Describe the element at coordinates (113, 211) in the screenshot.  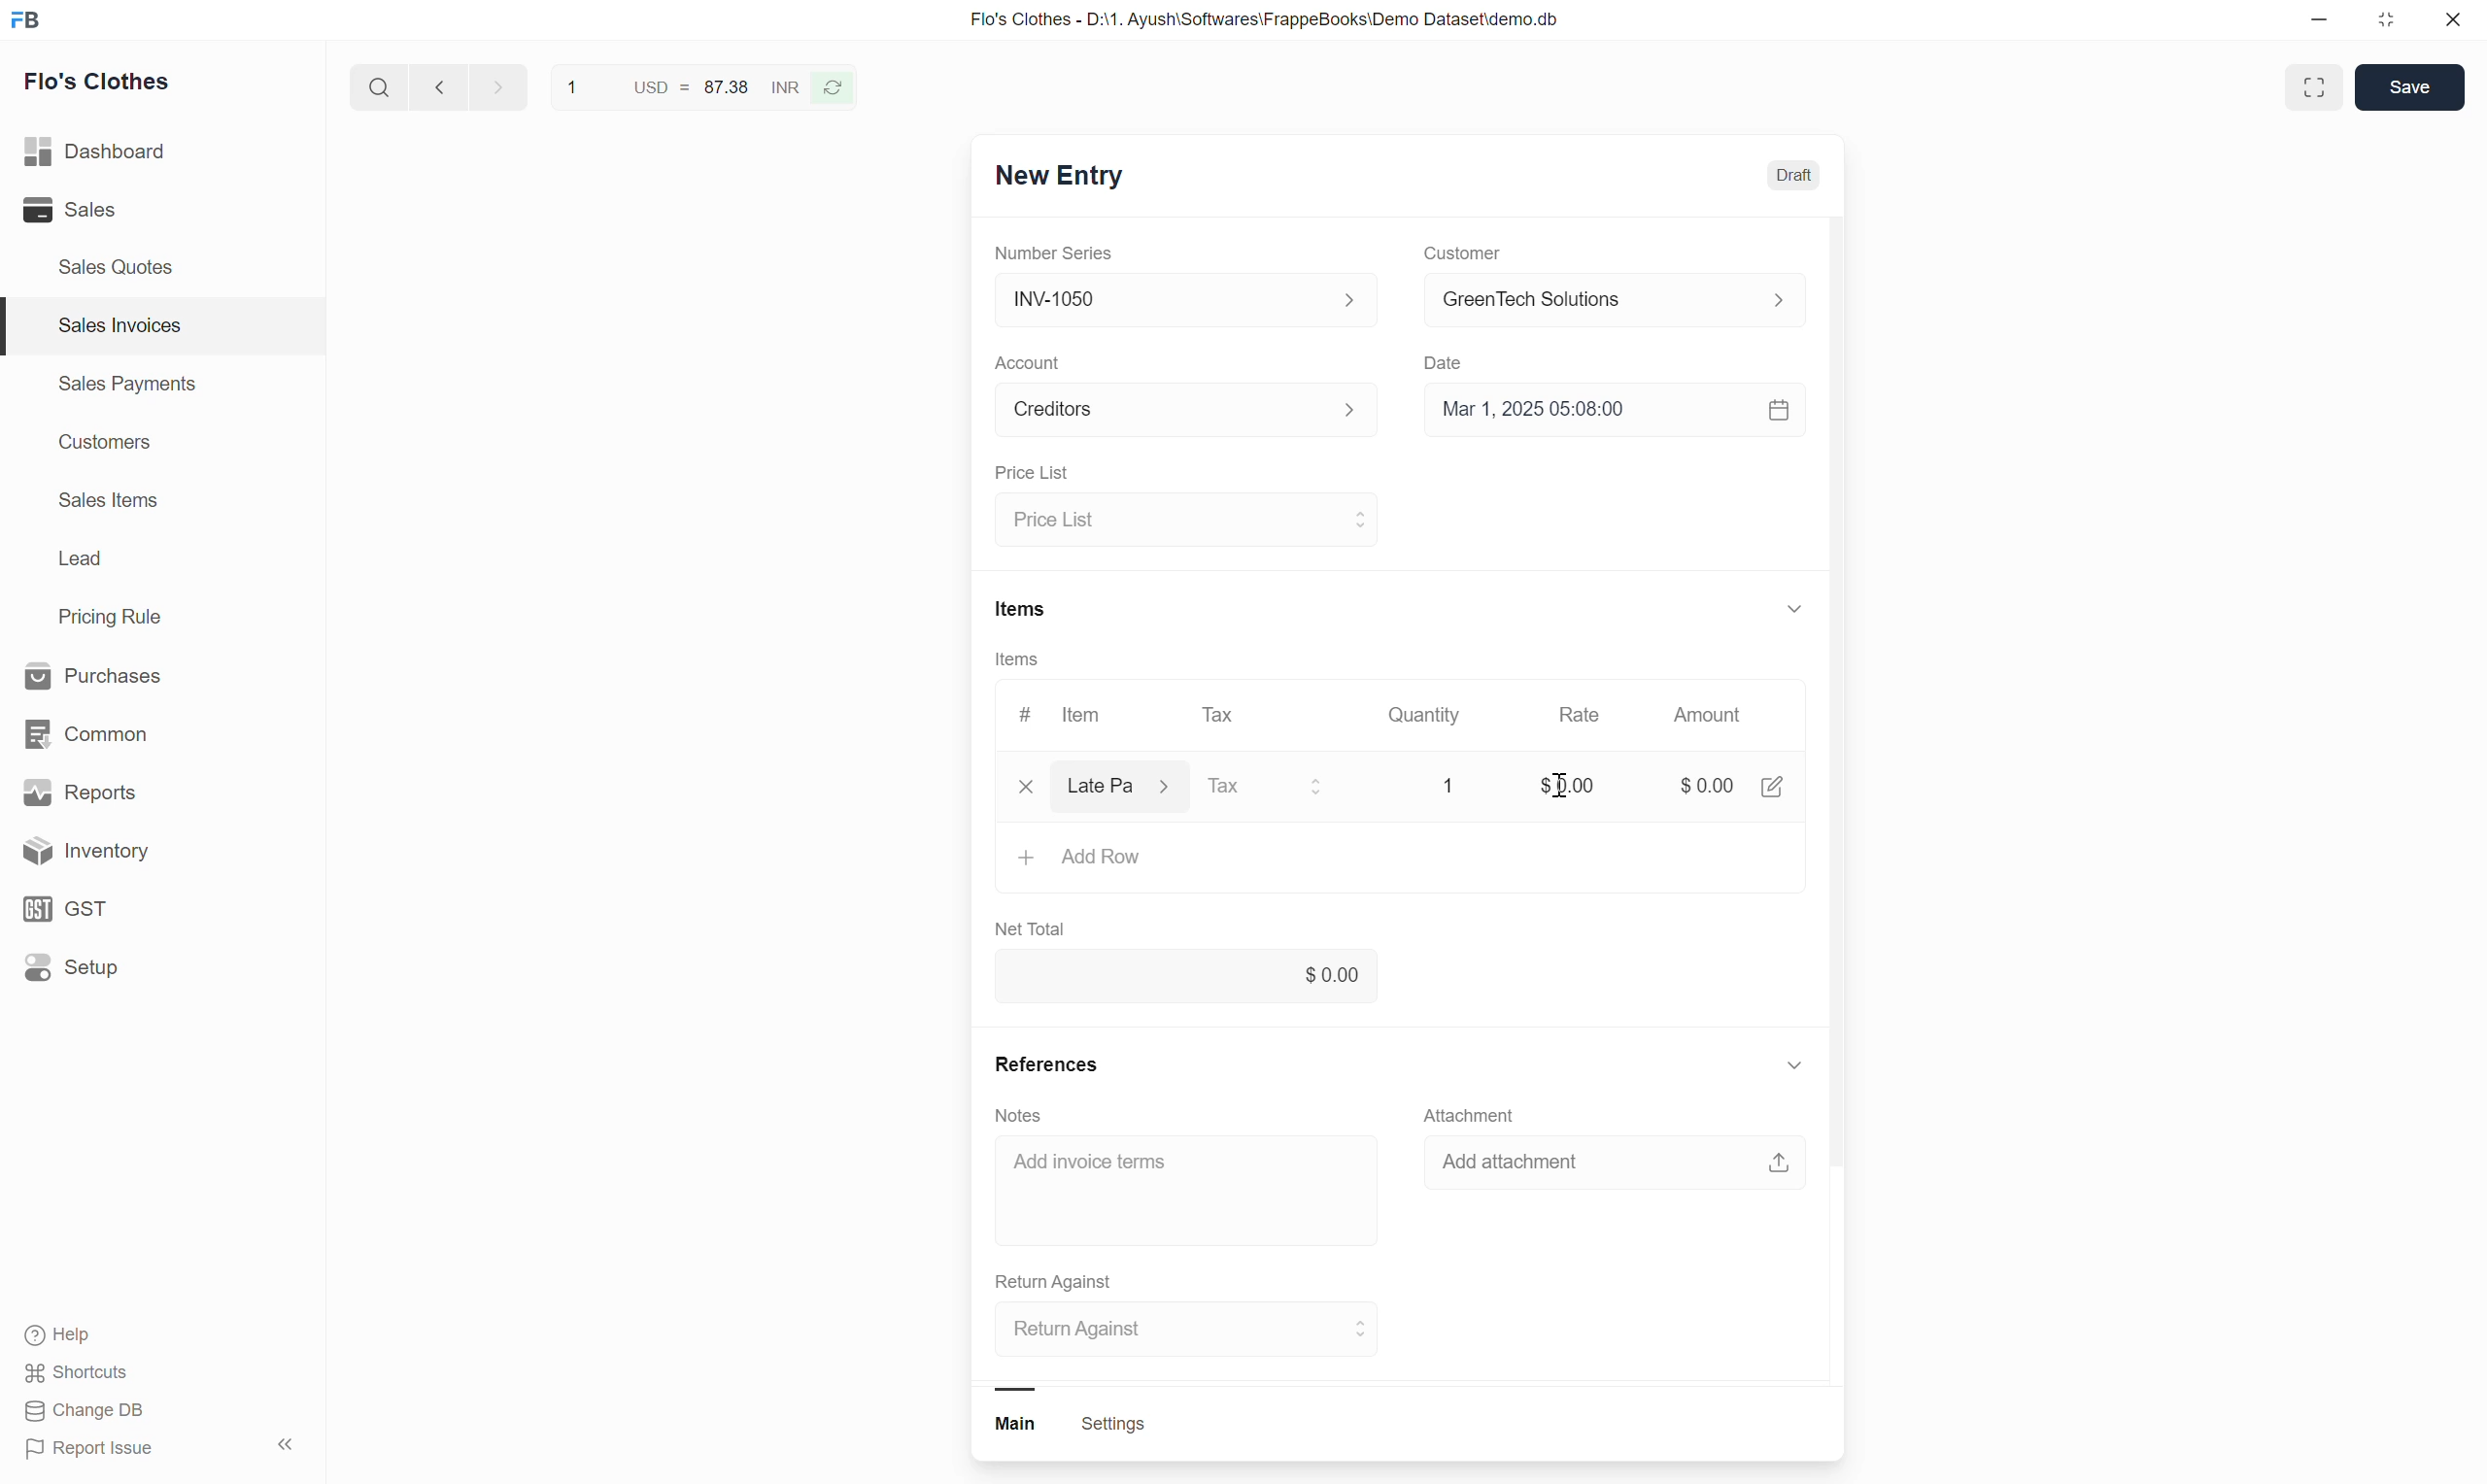
I see `Sales ` at that location.